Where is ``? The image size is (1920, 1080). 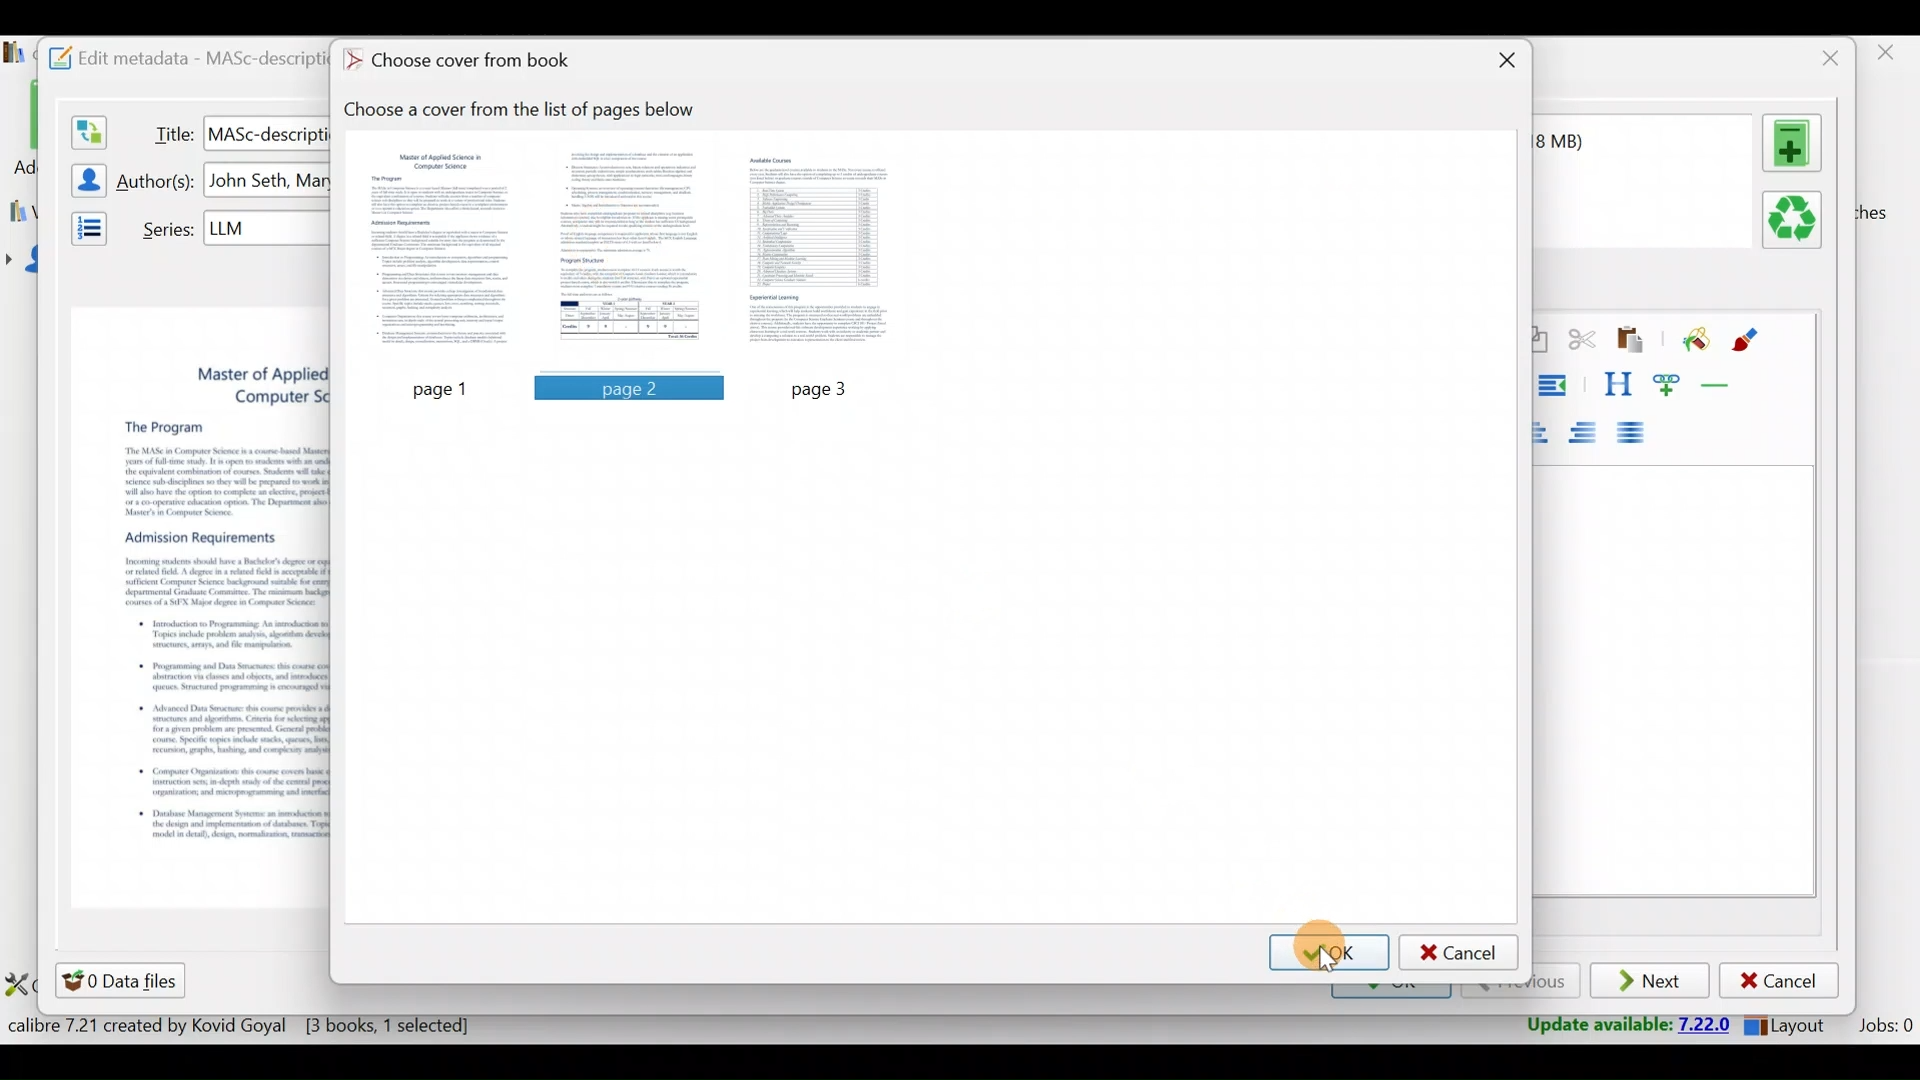  is located at coordinates (828, 387).